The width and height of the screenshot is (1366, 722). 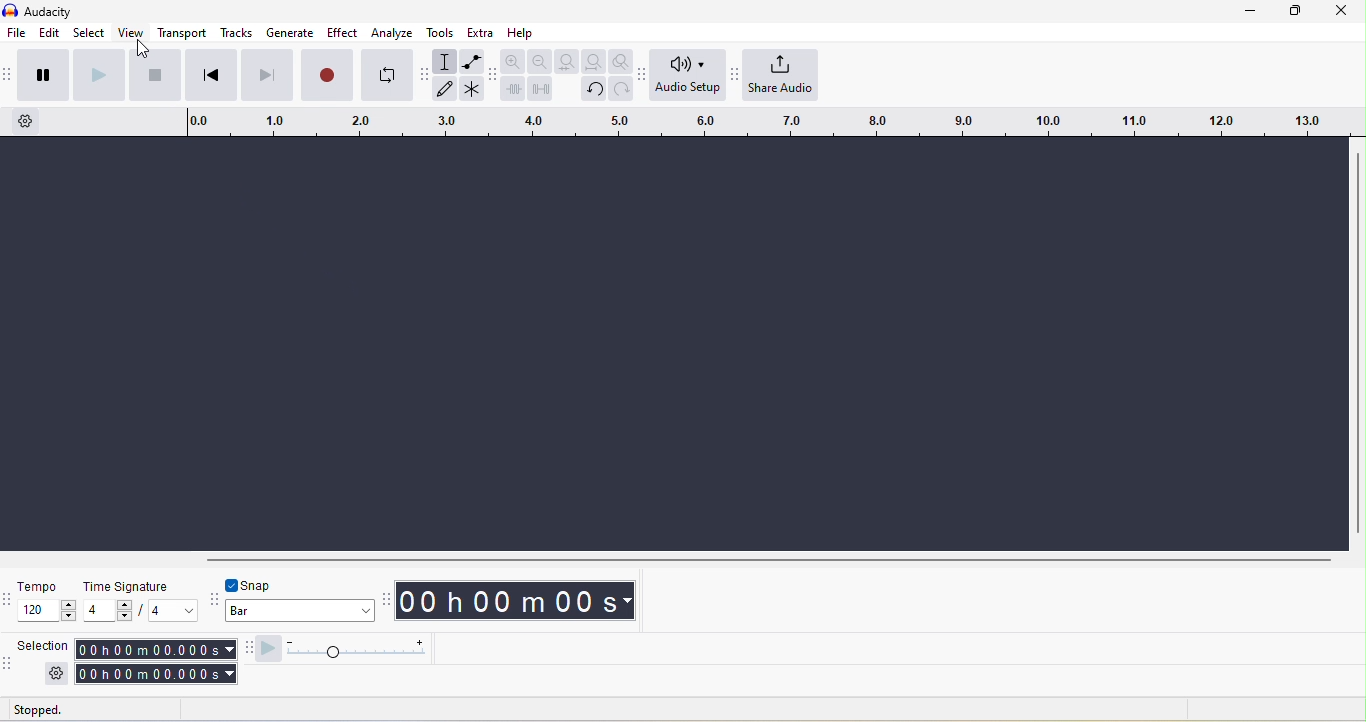 What do you see at coordinates (769, 561) in the screenshot?
I see `horizontal scrollbar` at bounding box center [769, 561].